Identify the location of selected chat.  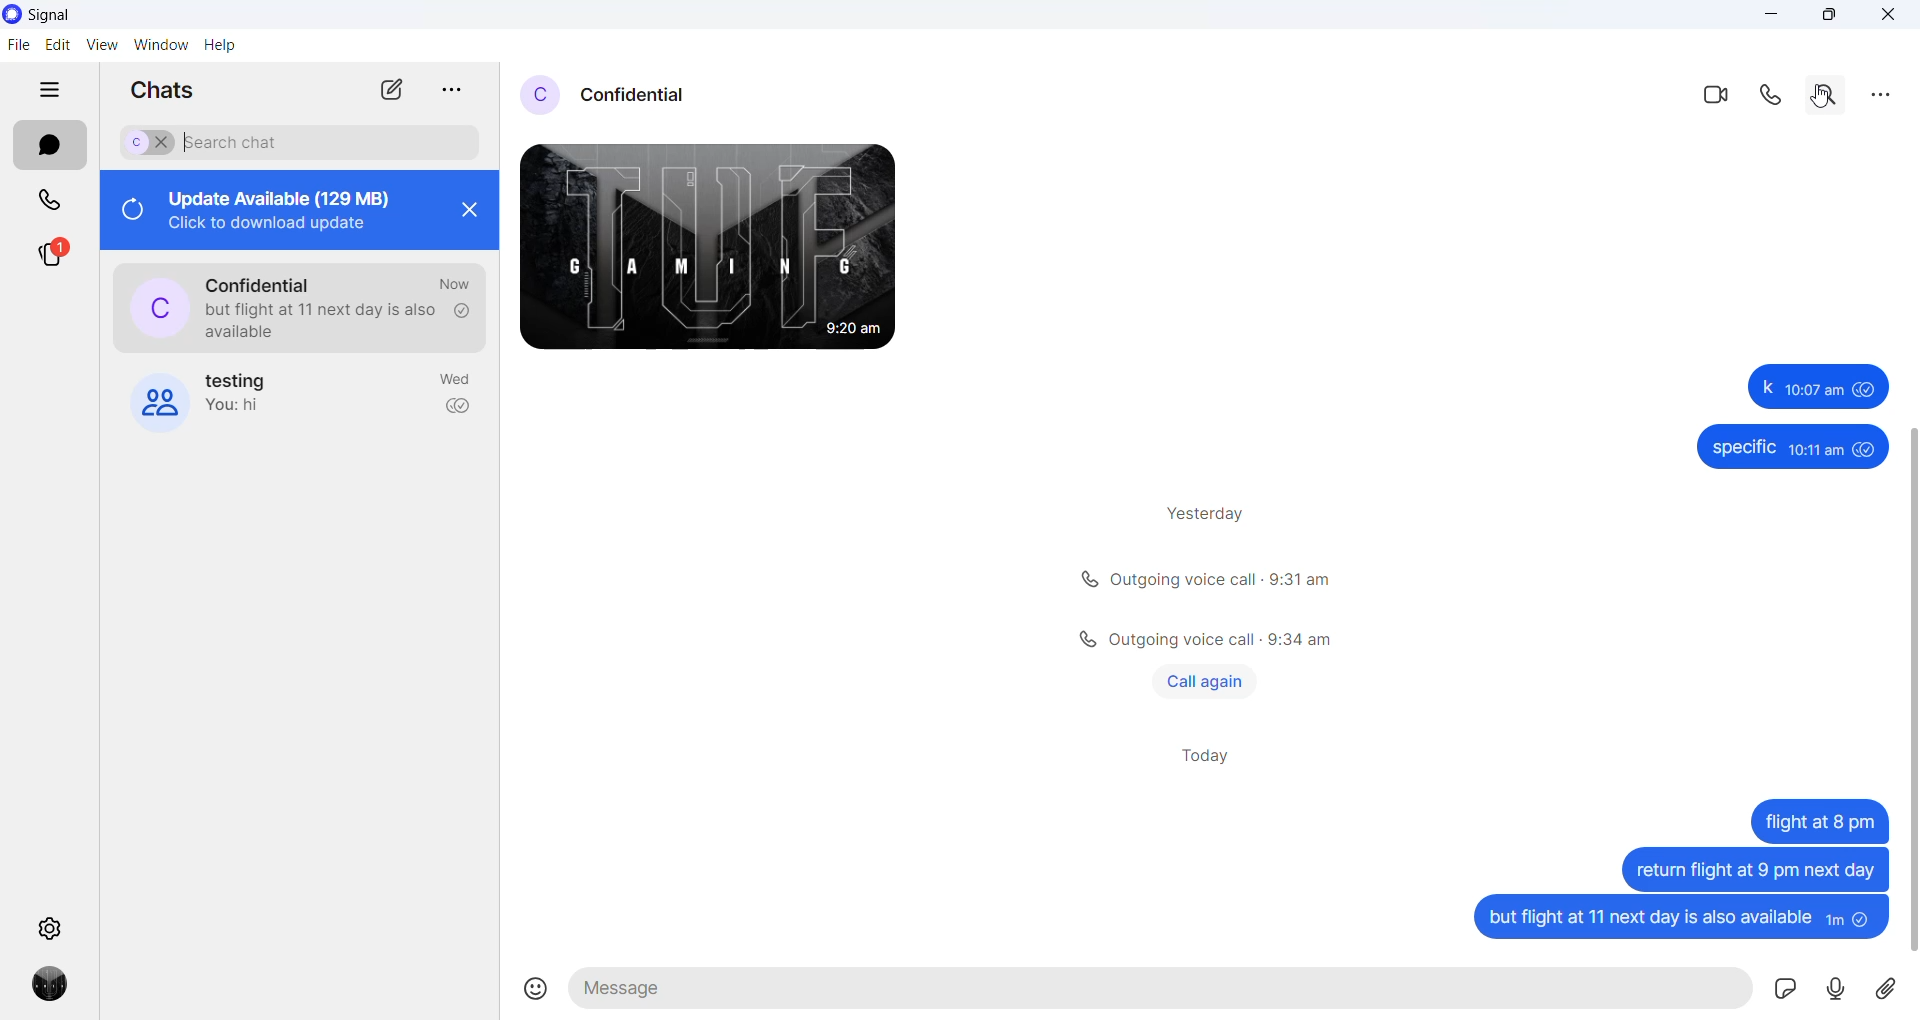
(145, 142).